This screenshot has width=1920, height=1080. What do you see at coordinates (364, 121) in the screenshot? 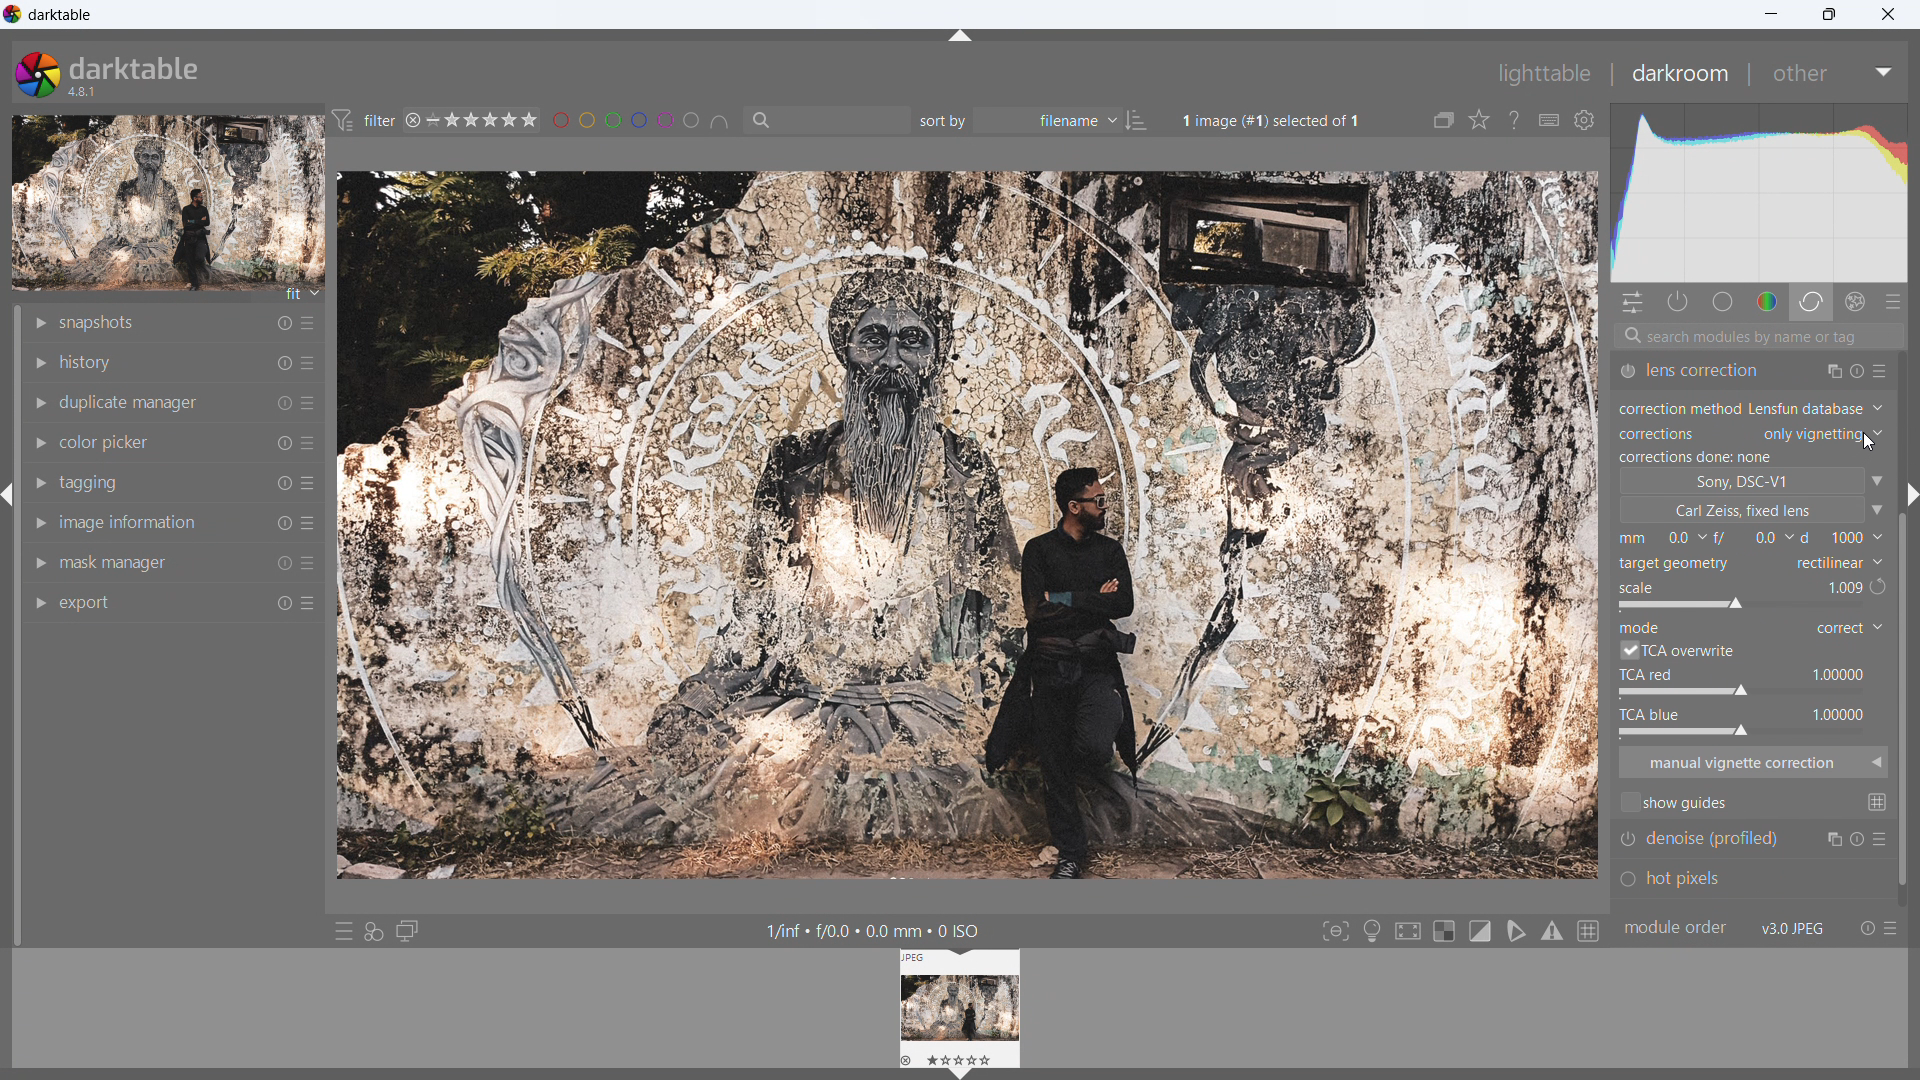
I see `filter preferences` at bounding box center [364, 121].